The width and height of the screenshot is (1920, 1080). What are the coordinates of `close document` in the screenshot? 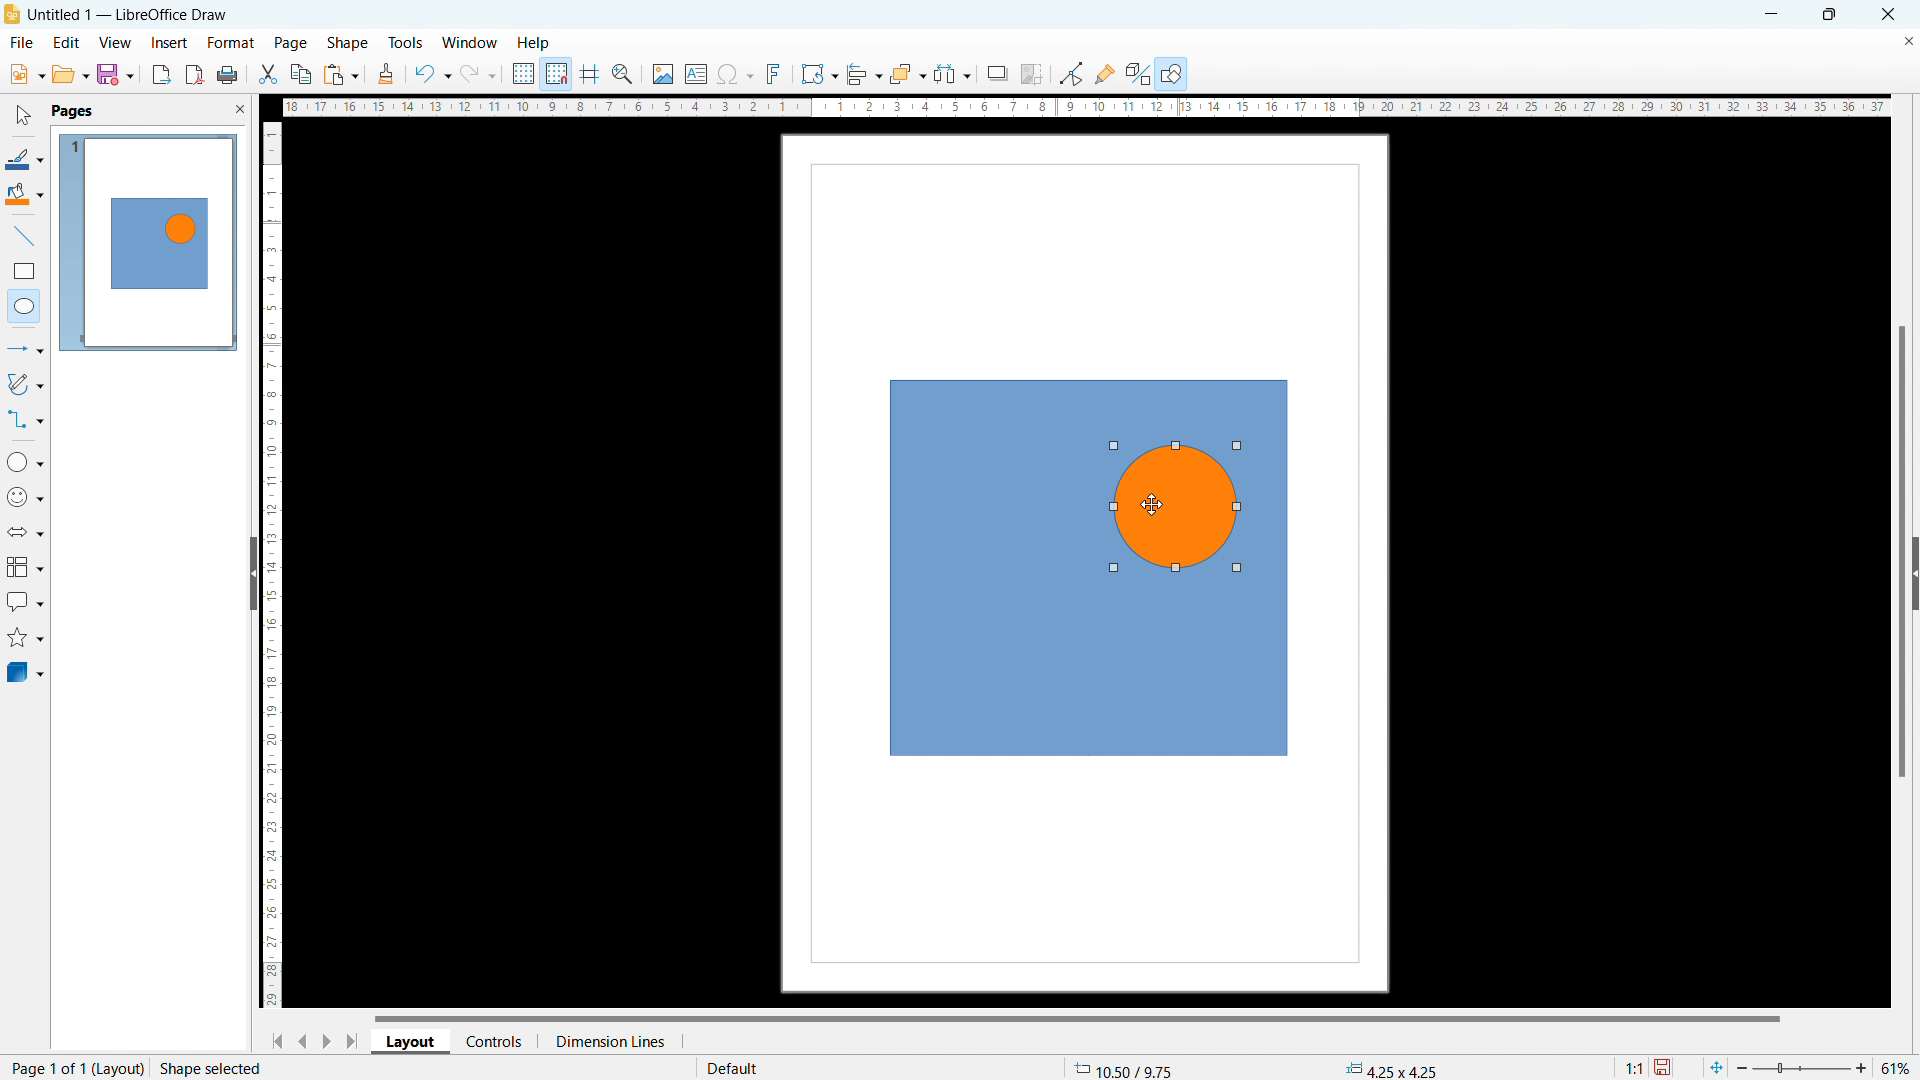 It's located at (1908, 40).